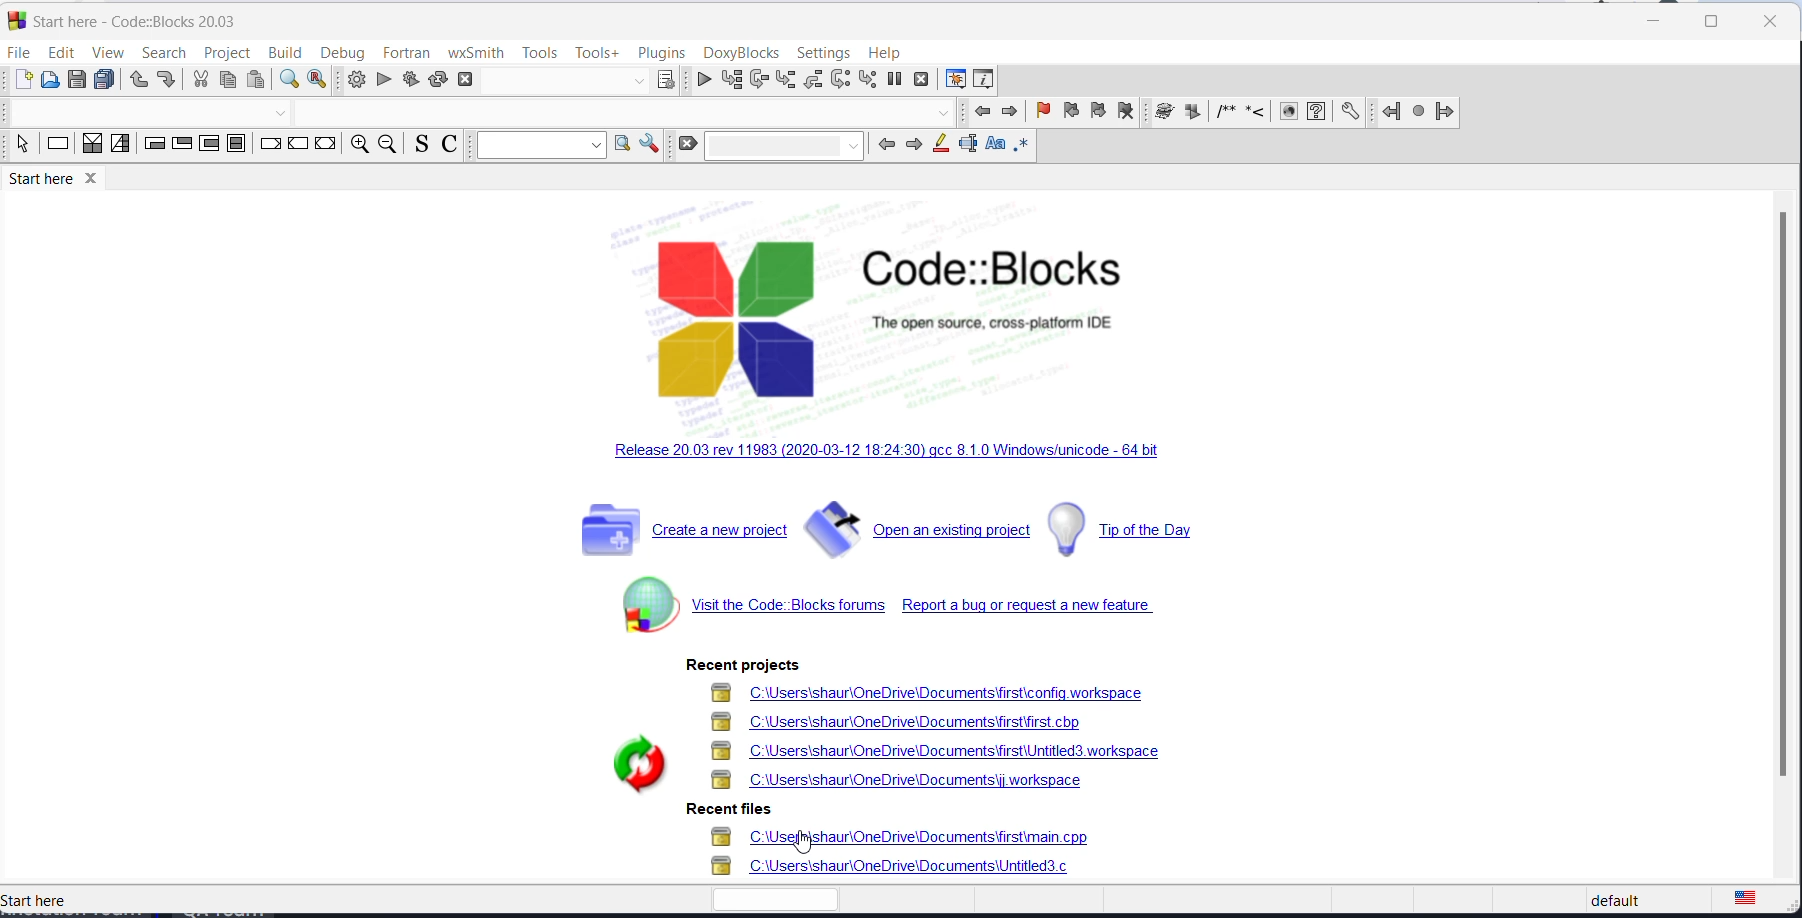 Image resolution: width=1802 pixels, height=918 pixels. I want to click on zoom in, so click(357, 146).